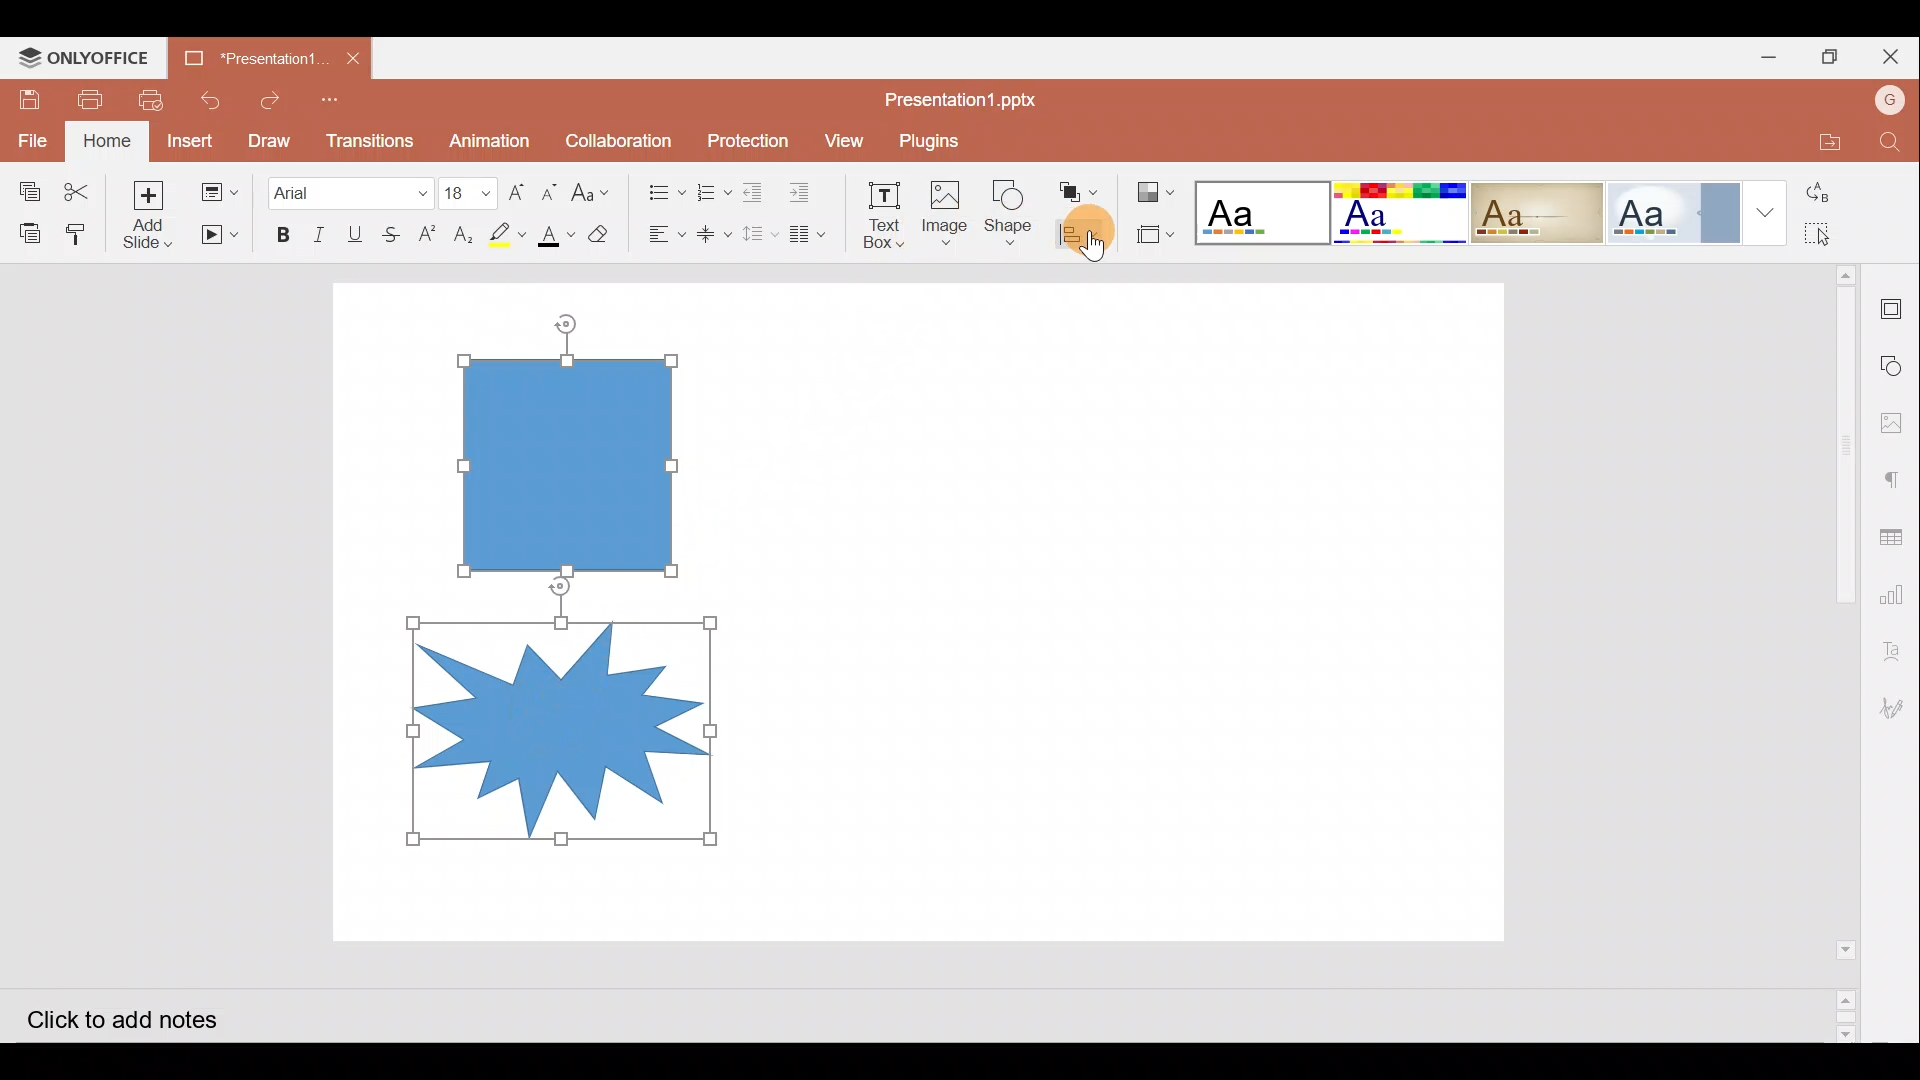 Image resolution: width=1920 pixels, height=1080 pixels. What do you see at coordinates (1901, 599) in the screenshot?
I see `Chart settings` at bounding box center [1901, 599].